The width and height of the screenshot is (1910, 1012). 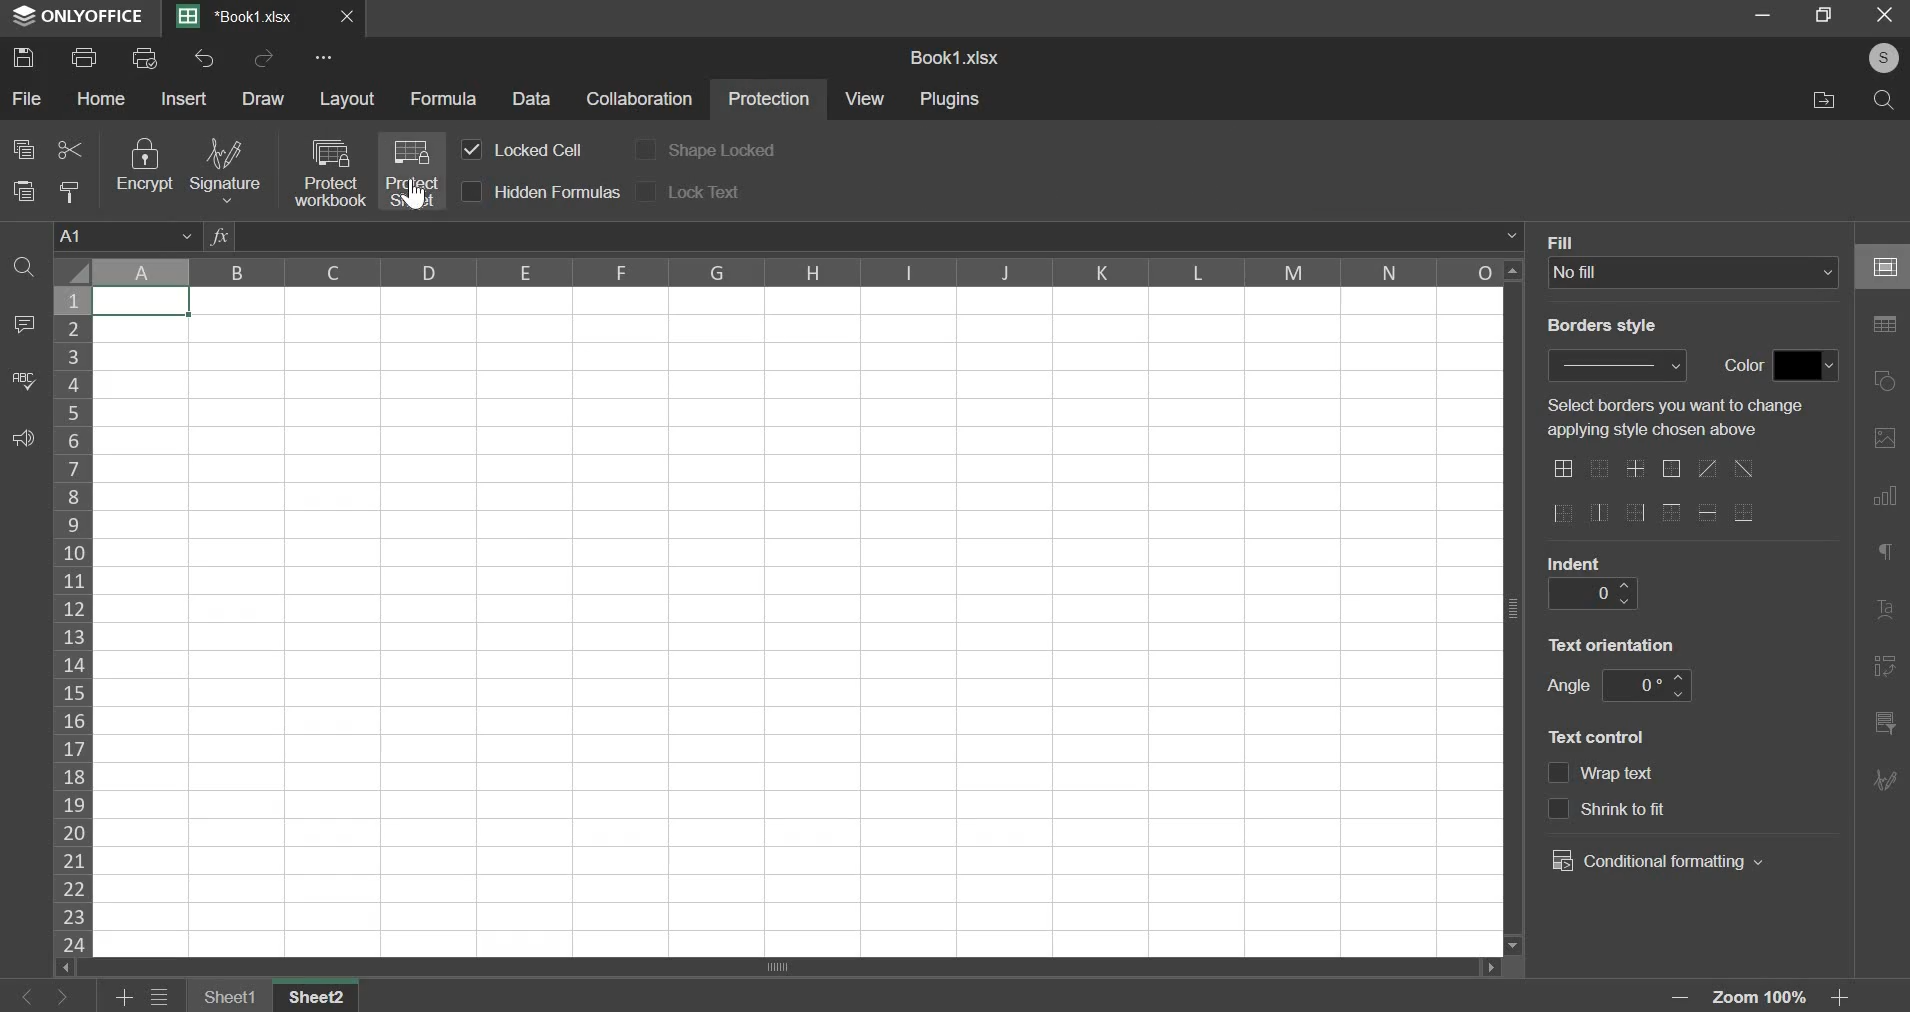 What do you see at coordinates (75, 17) in the screenshot?
I see `ONLYOFFICE` at bounding box center [75, 17].